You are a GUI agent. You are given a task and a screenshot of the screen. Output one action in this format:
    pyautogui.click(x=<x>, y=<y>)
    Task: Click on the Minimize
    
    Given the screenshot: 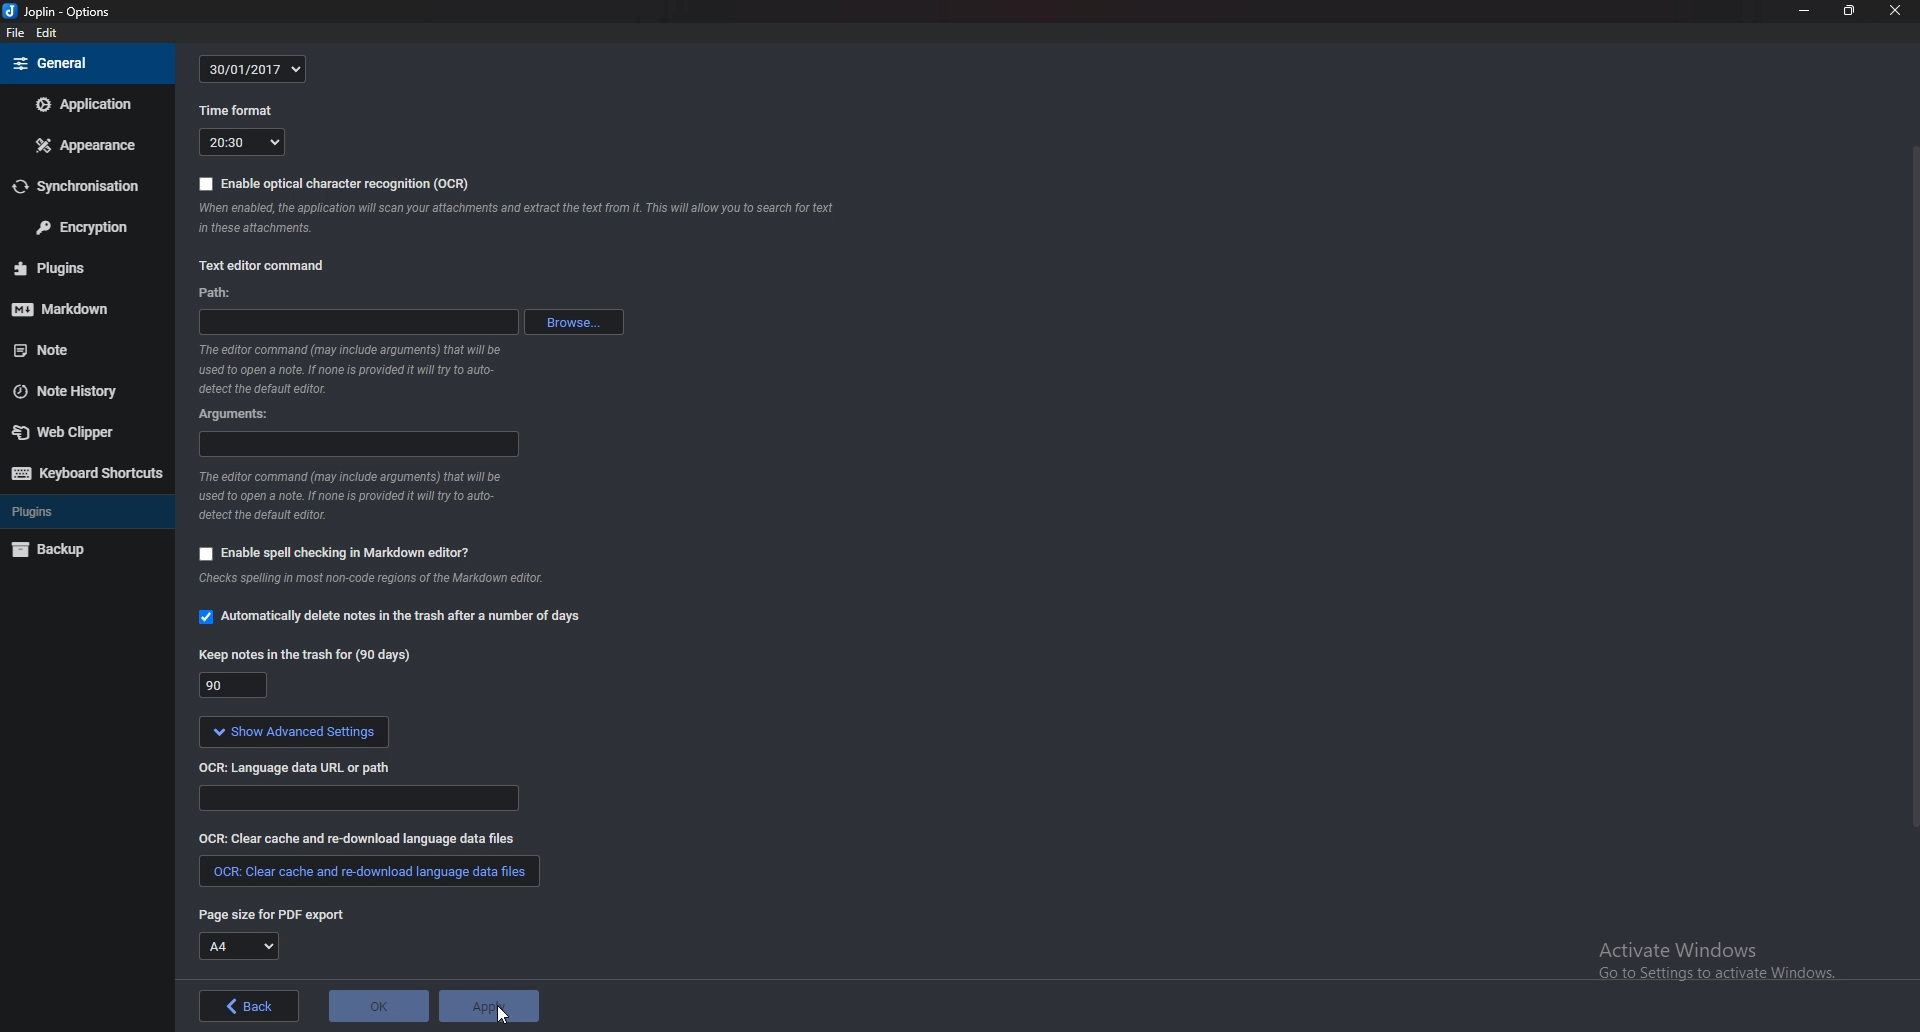 What is the action you would take?
    pyautogui.click(x=1806, y=11)
    